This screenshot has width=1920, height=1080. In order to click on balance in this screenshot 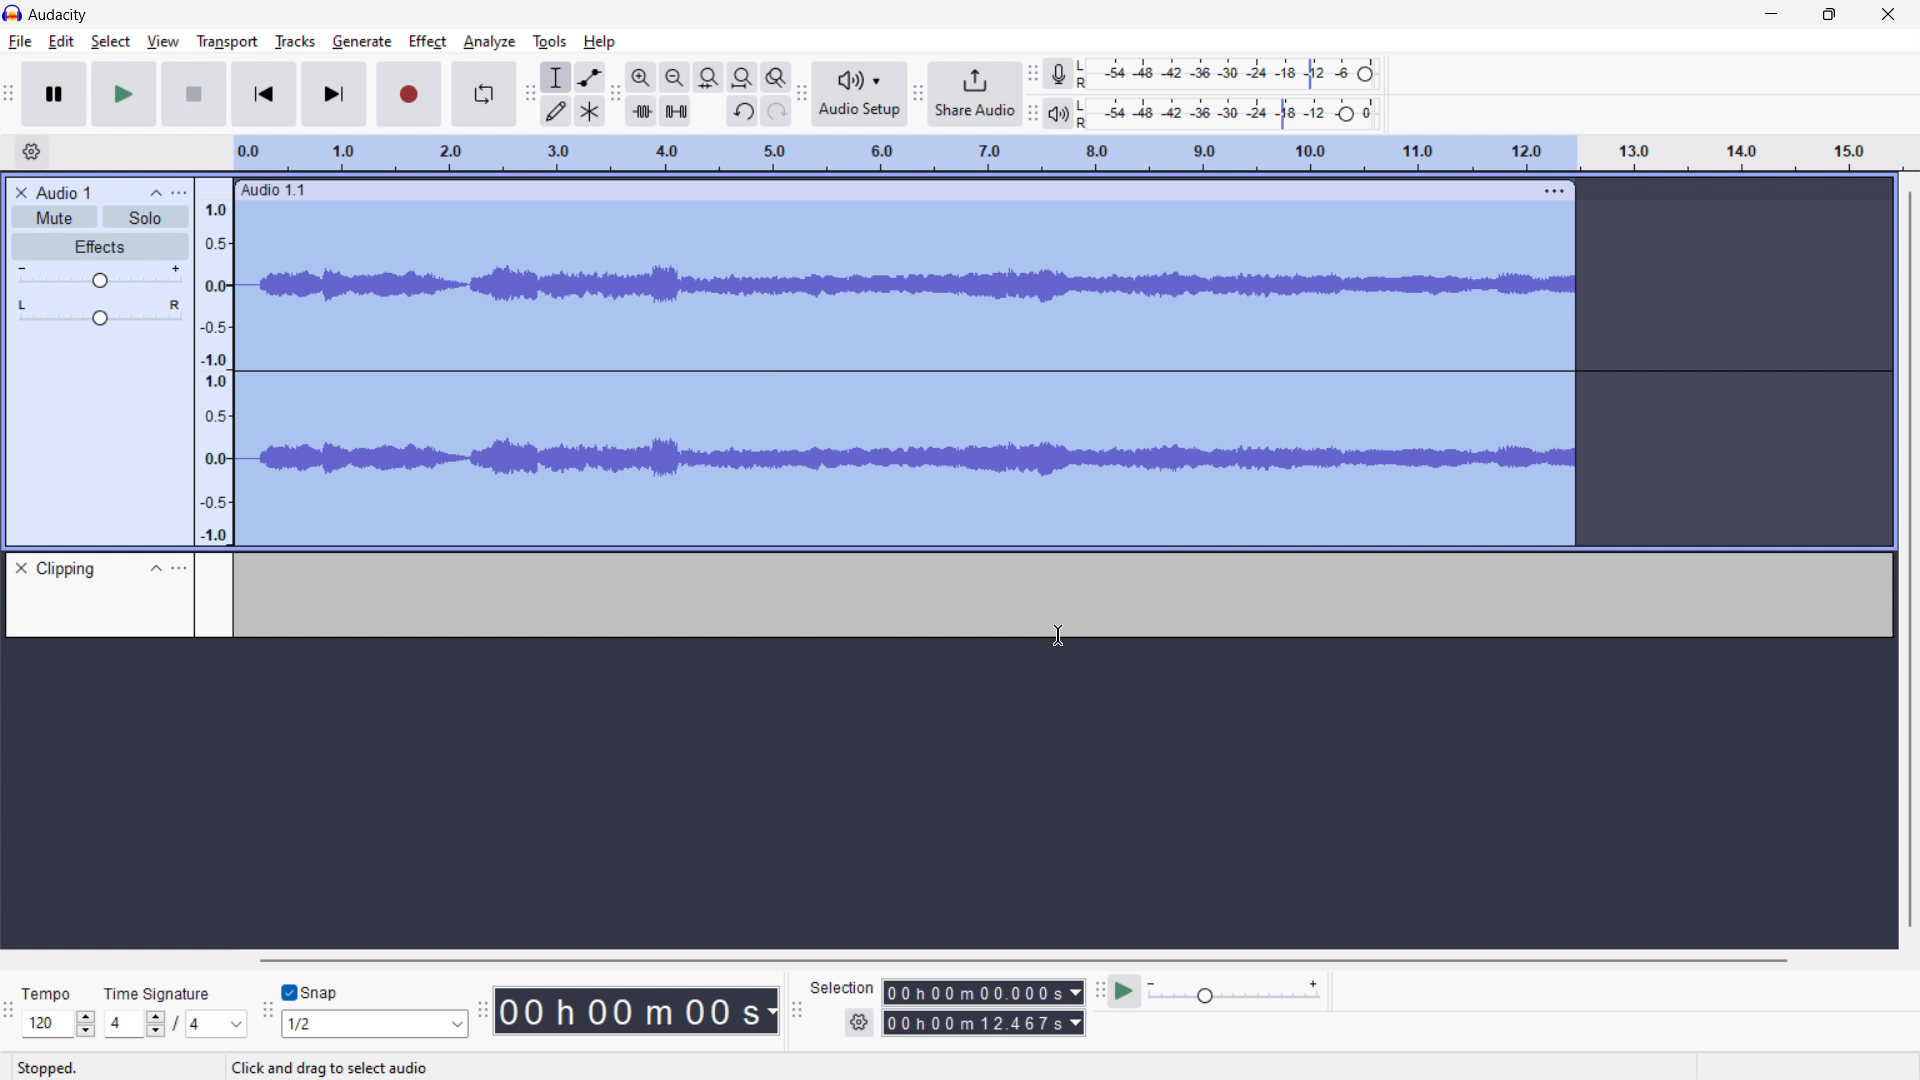, I will do `click(99, 314)`.